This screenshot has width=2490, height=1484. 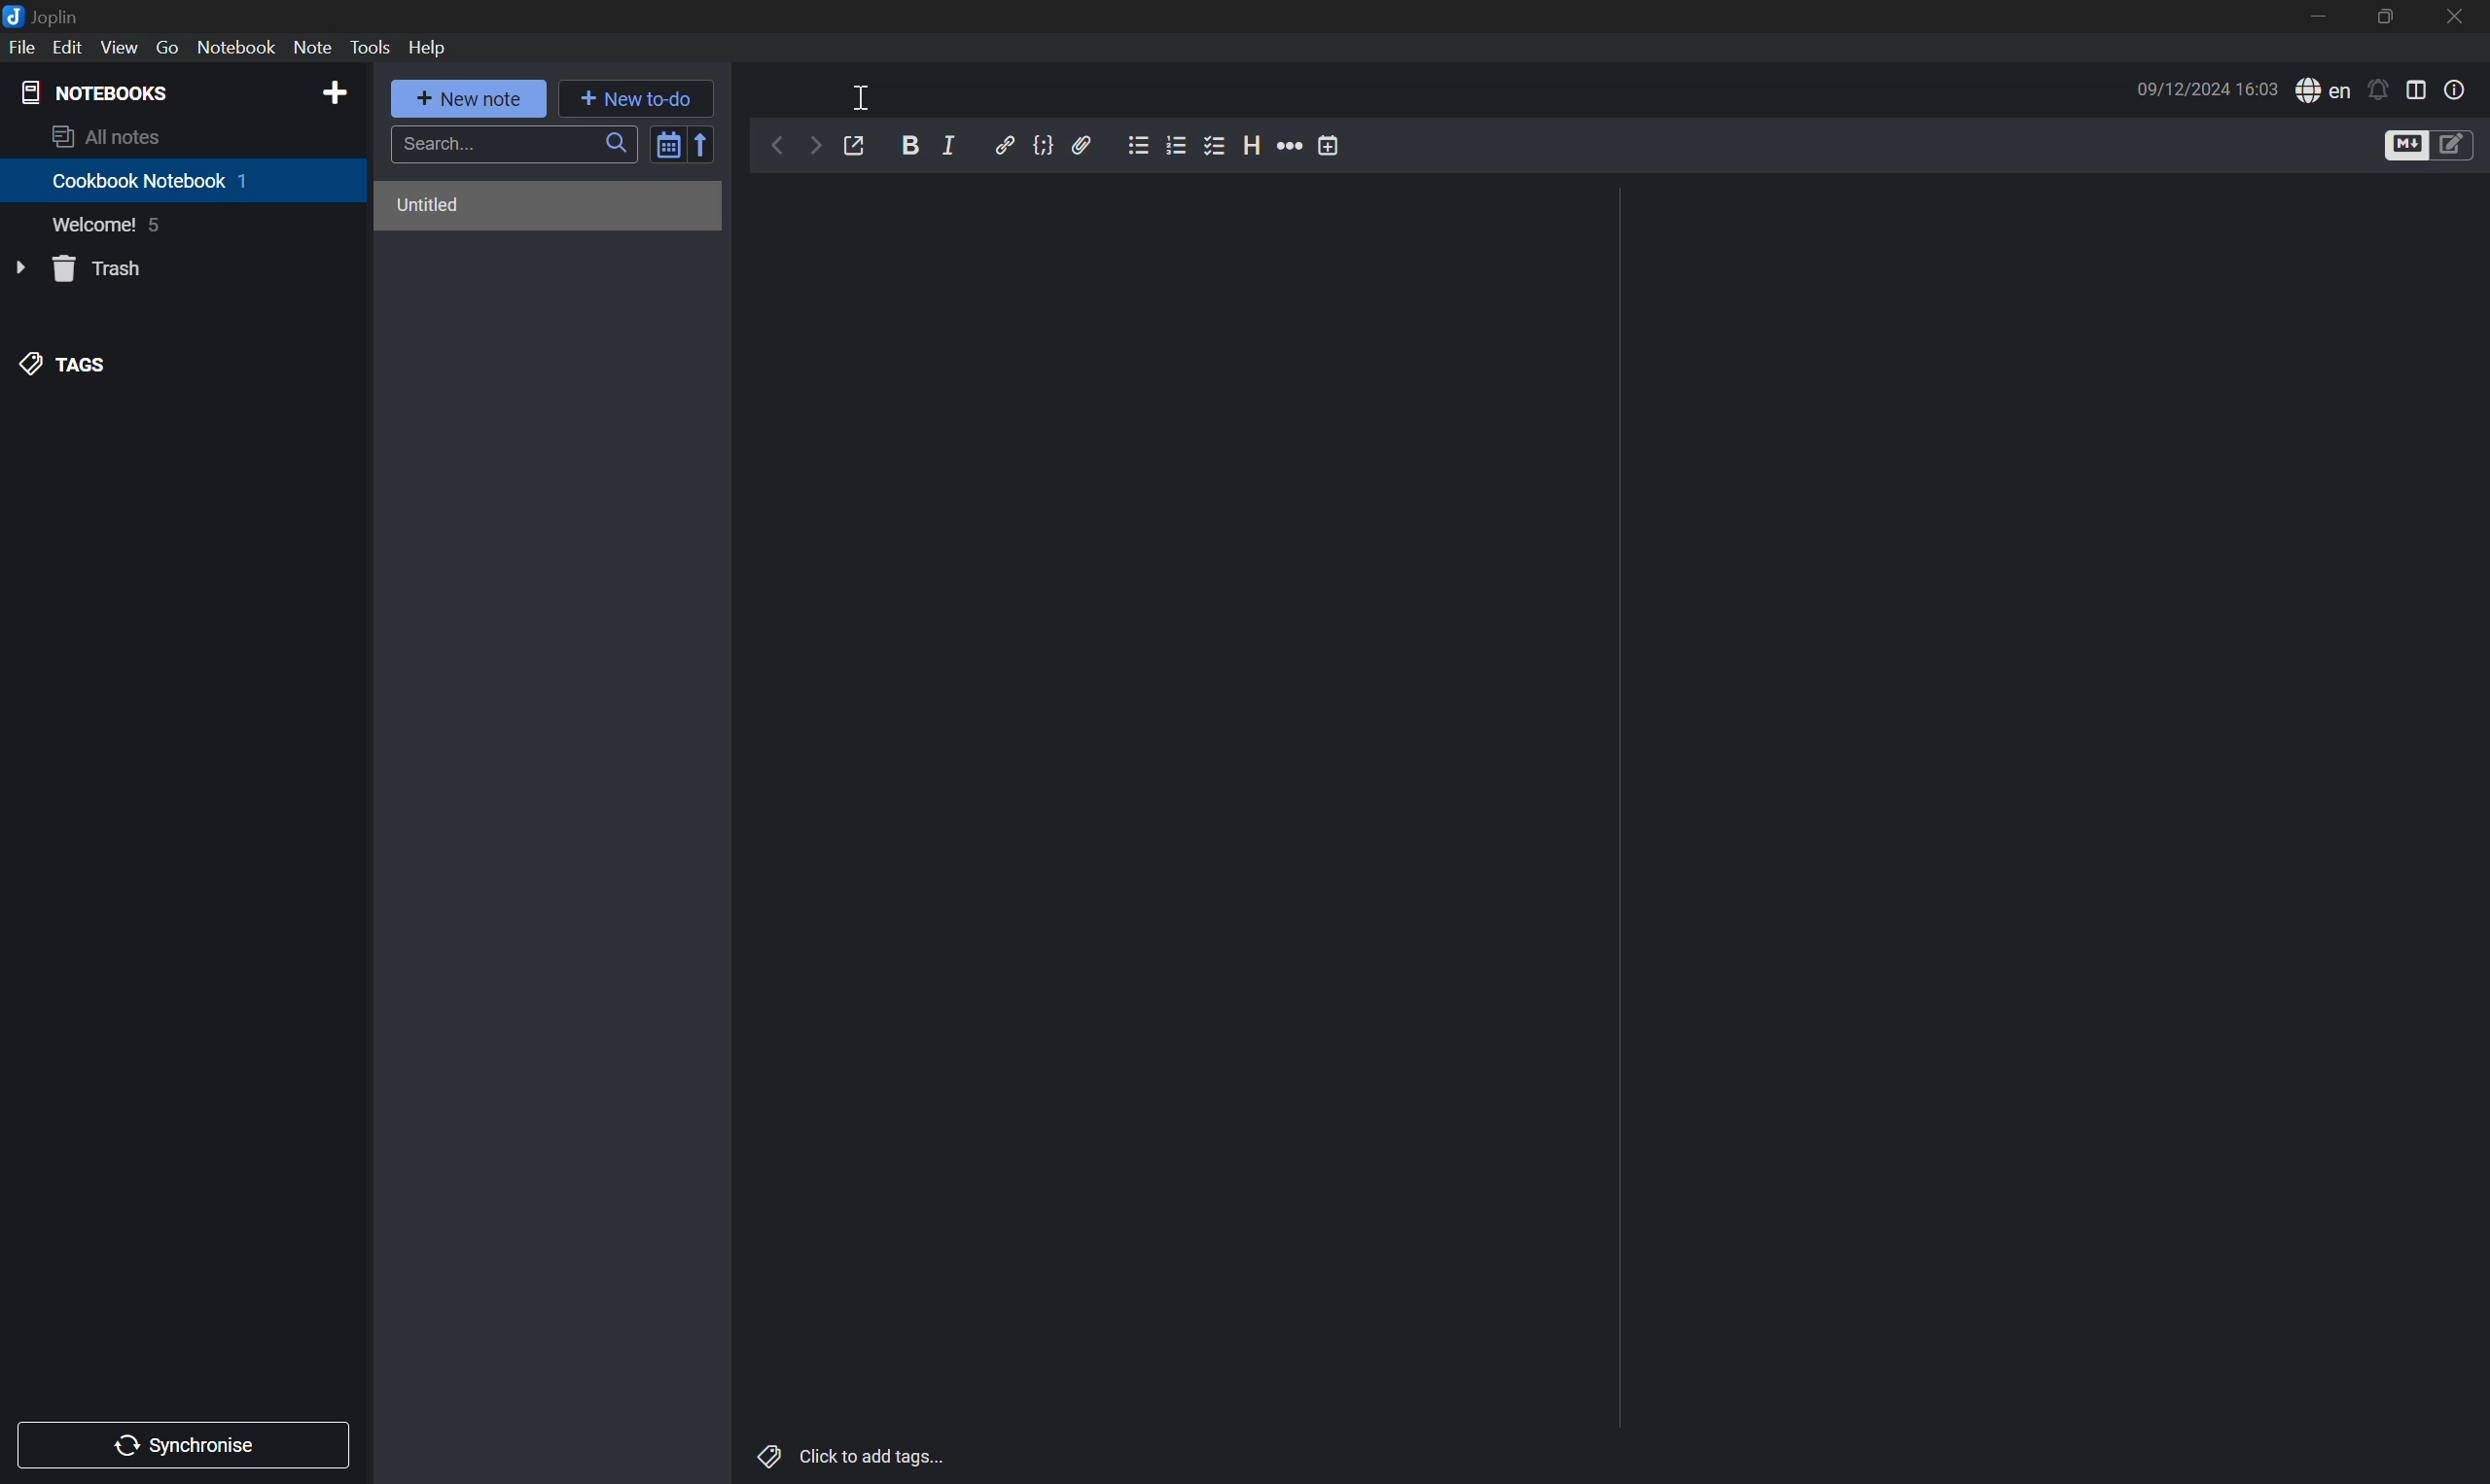 I want to click on Toggle editor layout, so click(x=2422, y=89).